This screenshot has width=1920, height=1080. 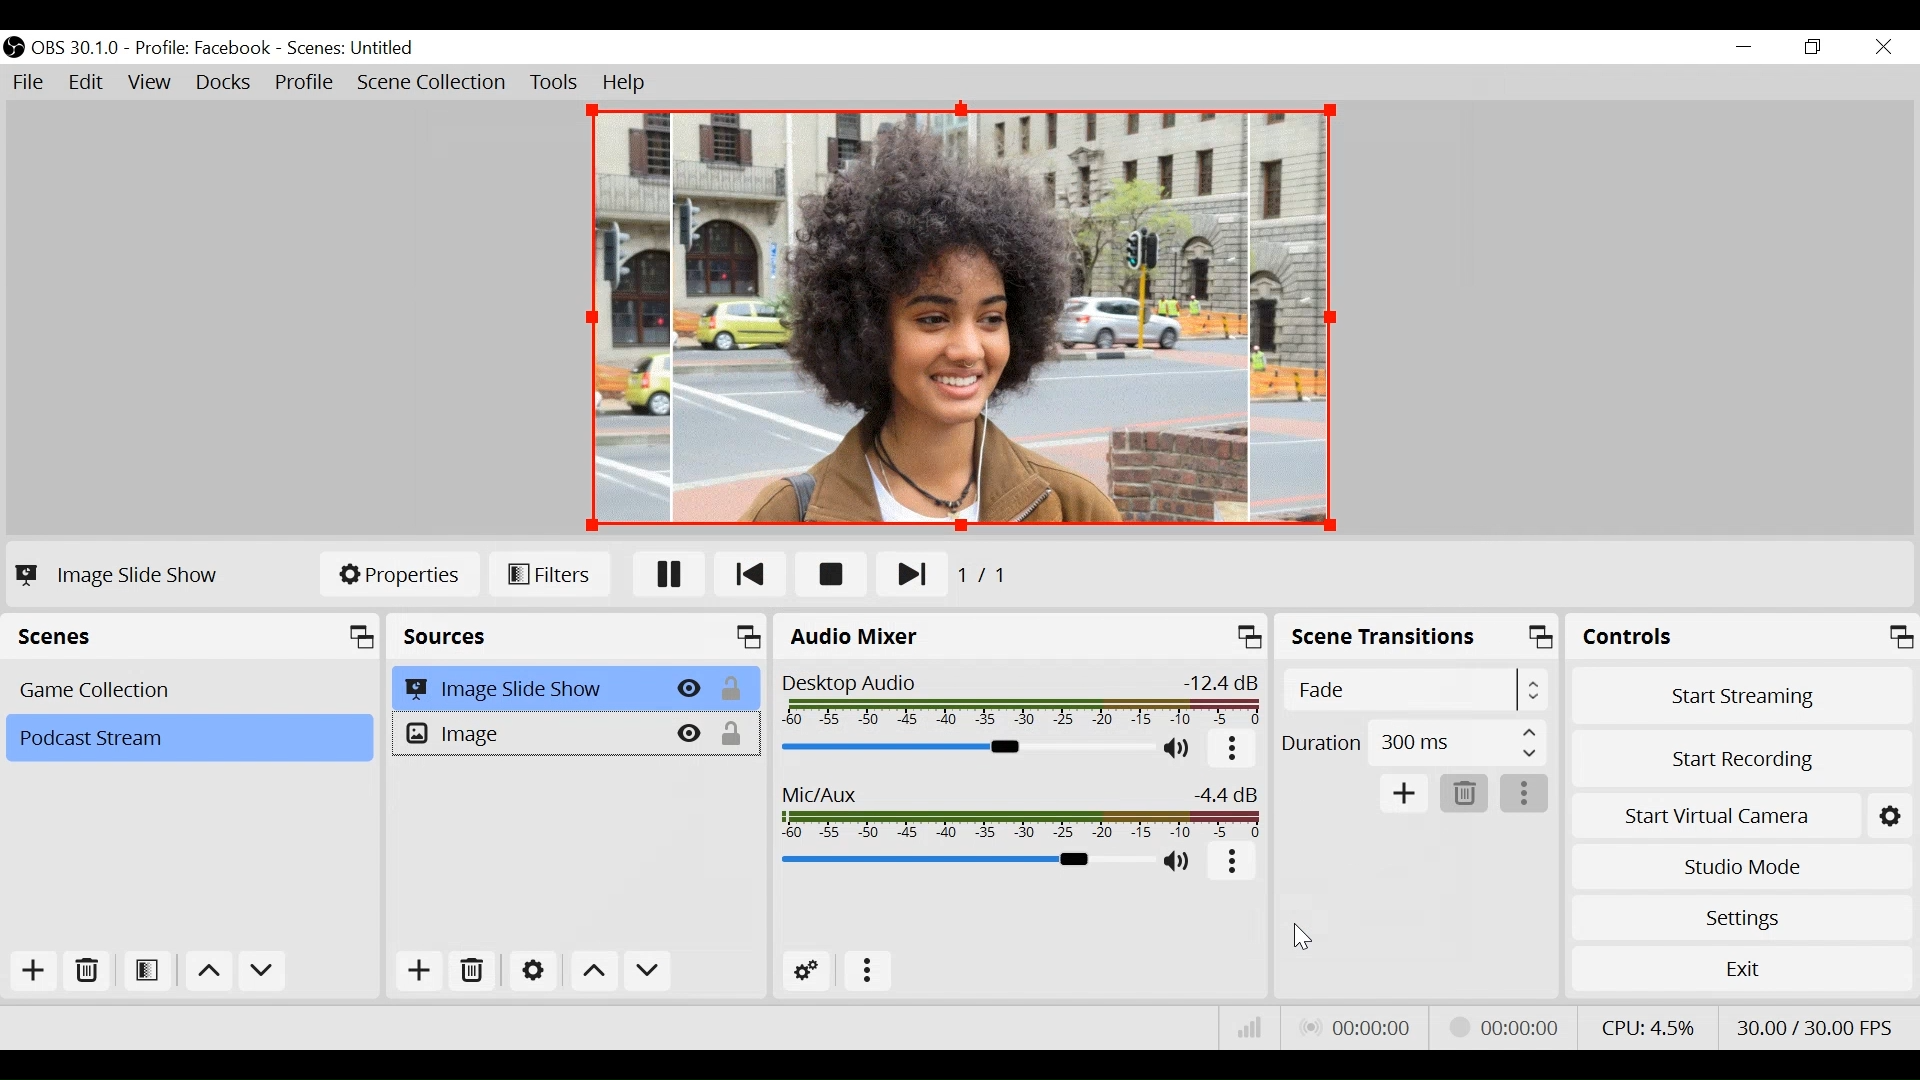 I want to click on Move up, so click(x=595, y=971).